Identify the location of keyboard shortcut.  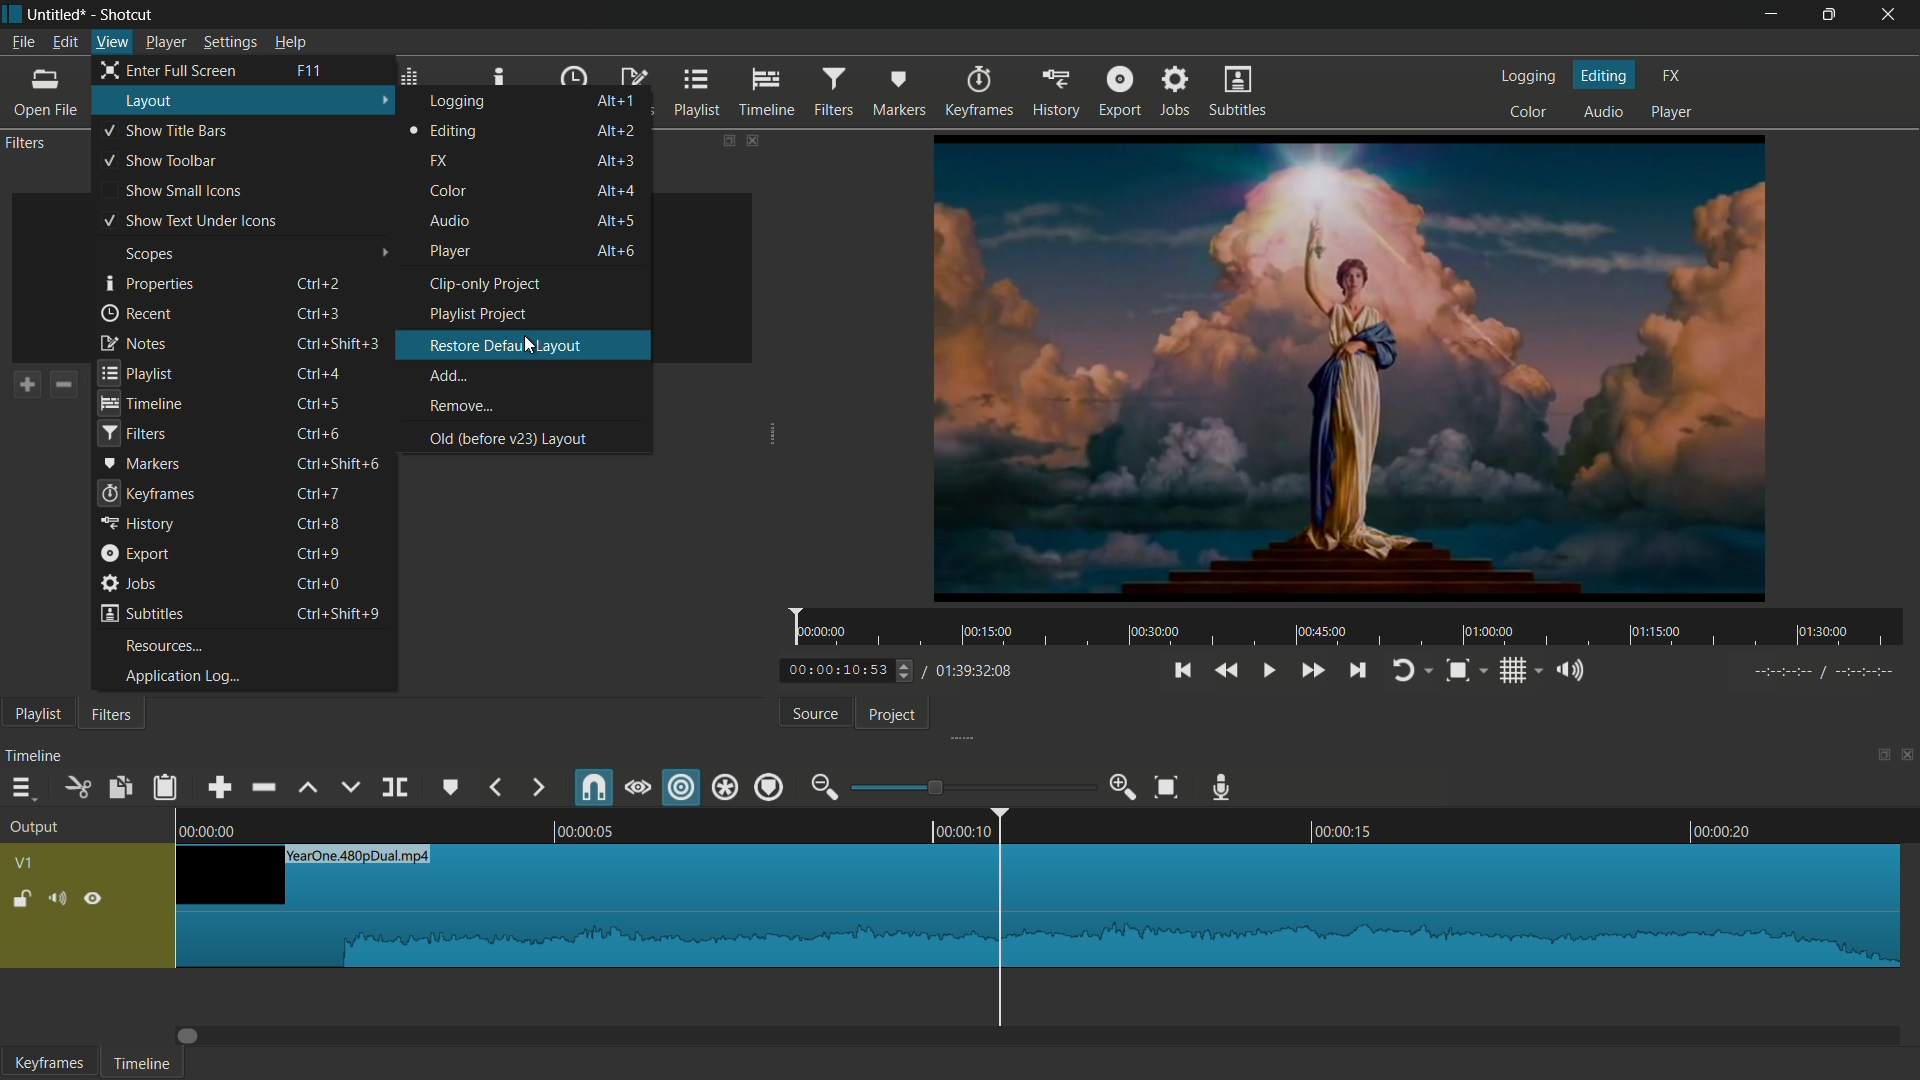
(338, 463).